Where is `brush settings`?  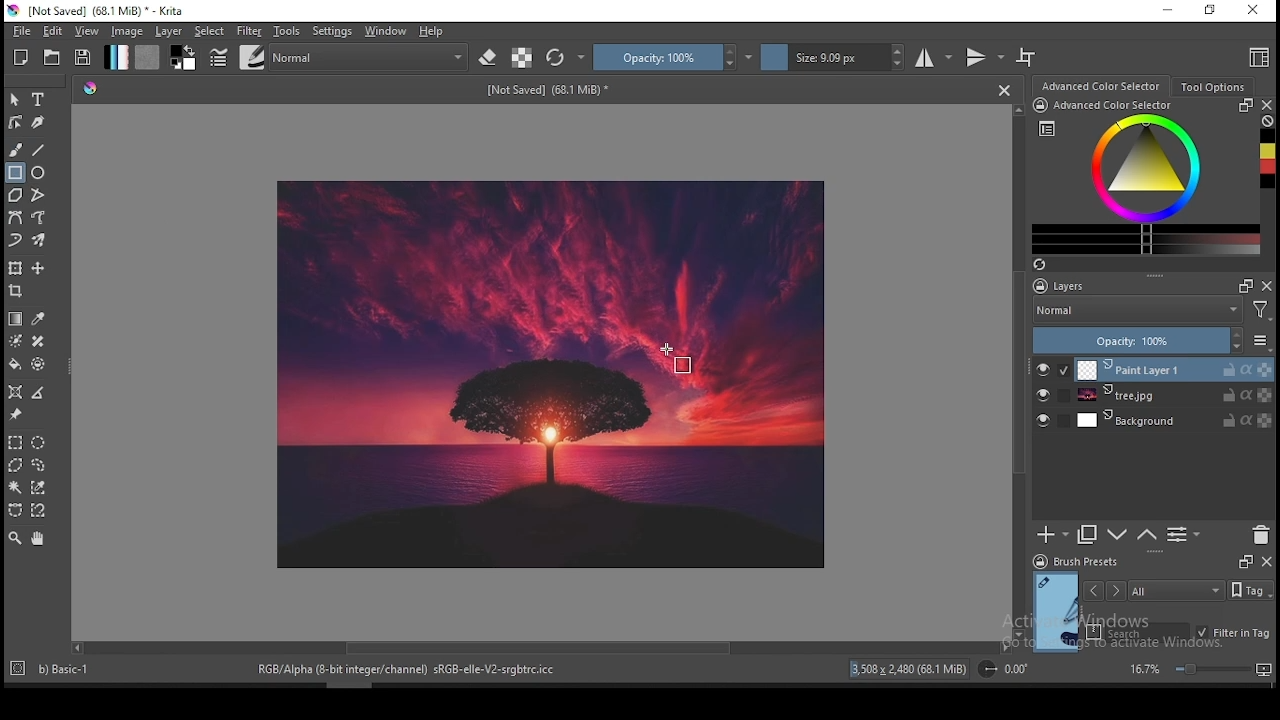
brush settings is located at coordinates (217, 56).